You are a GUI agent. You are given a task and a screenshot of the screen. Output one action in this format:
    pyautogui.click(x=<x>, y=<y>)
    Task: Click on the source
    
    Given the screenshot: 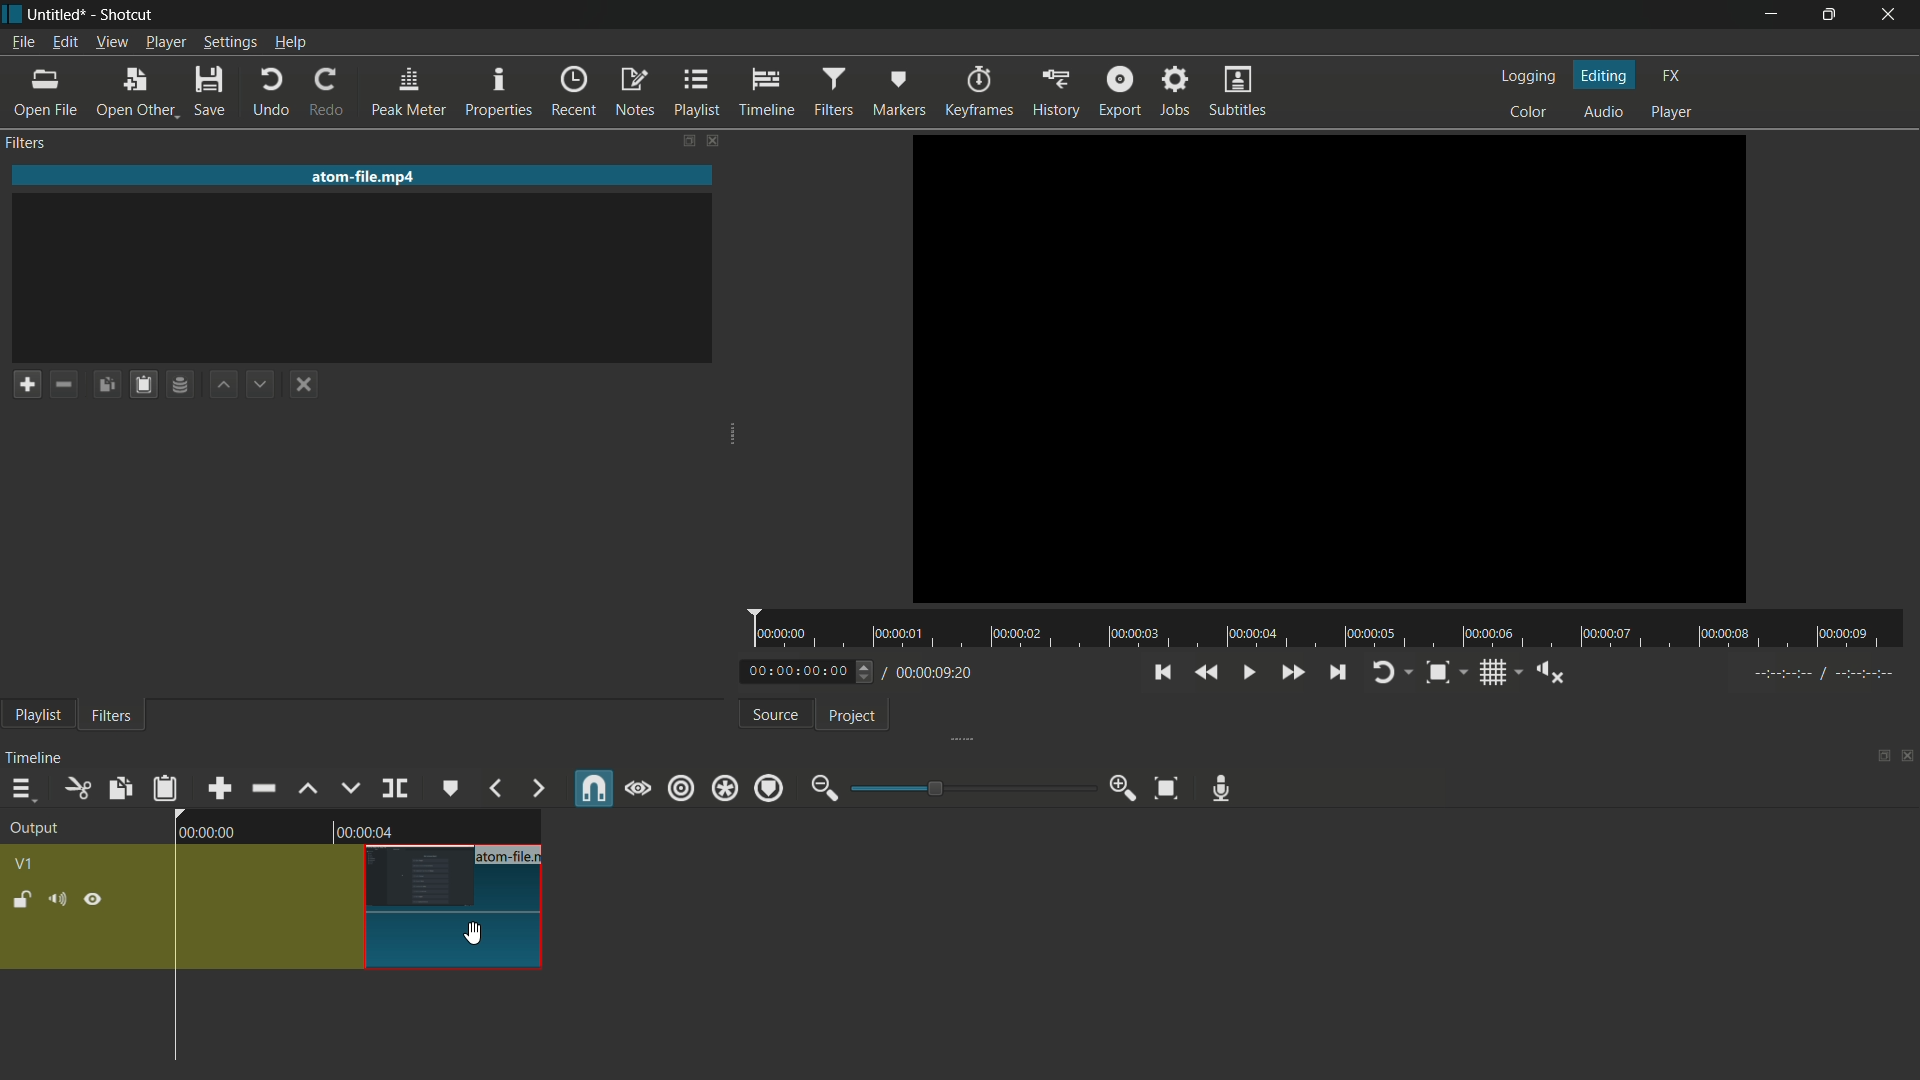 What is the action you would take?
    pyautogui.click(x=772, y=714)
    